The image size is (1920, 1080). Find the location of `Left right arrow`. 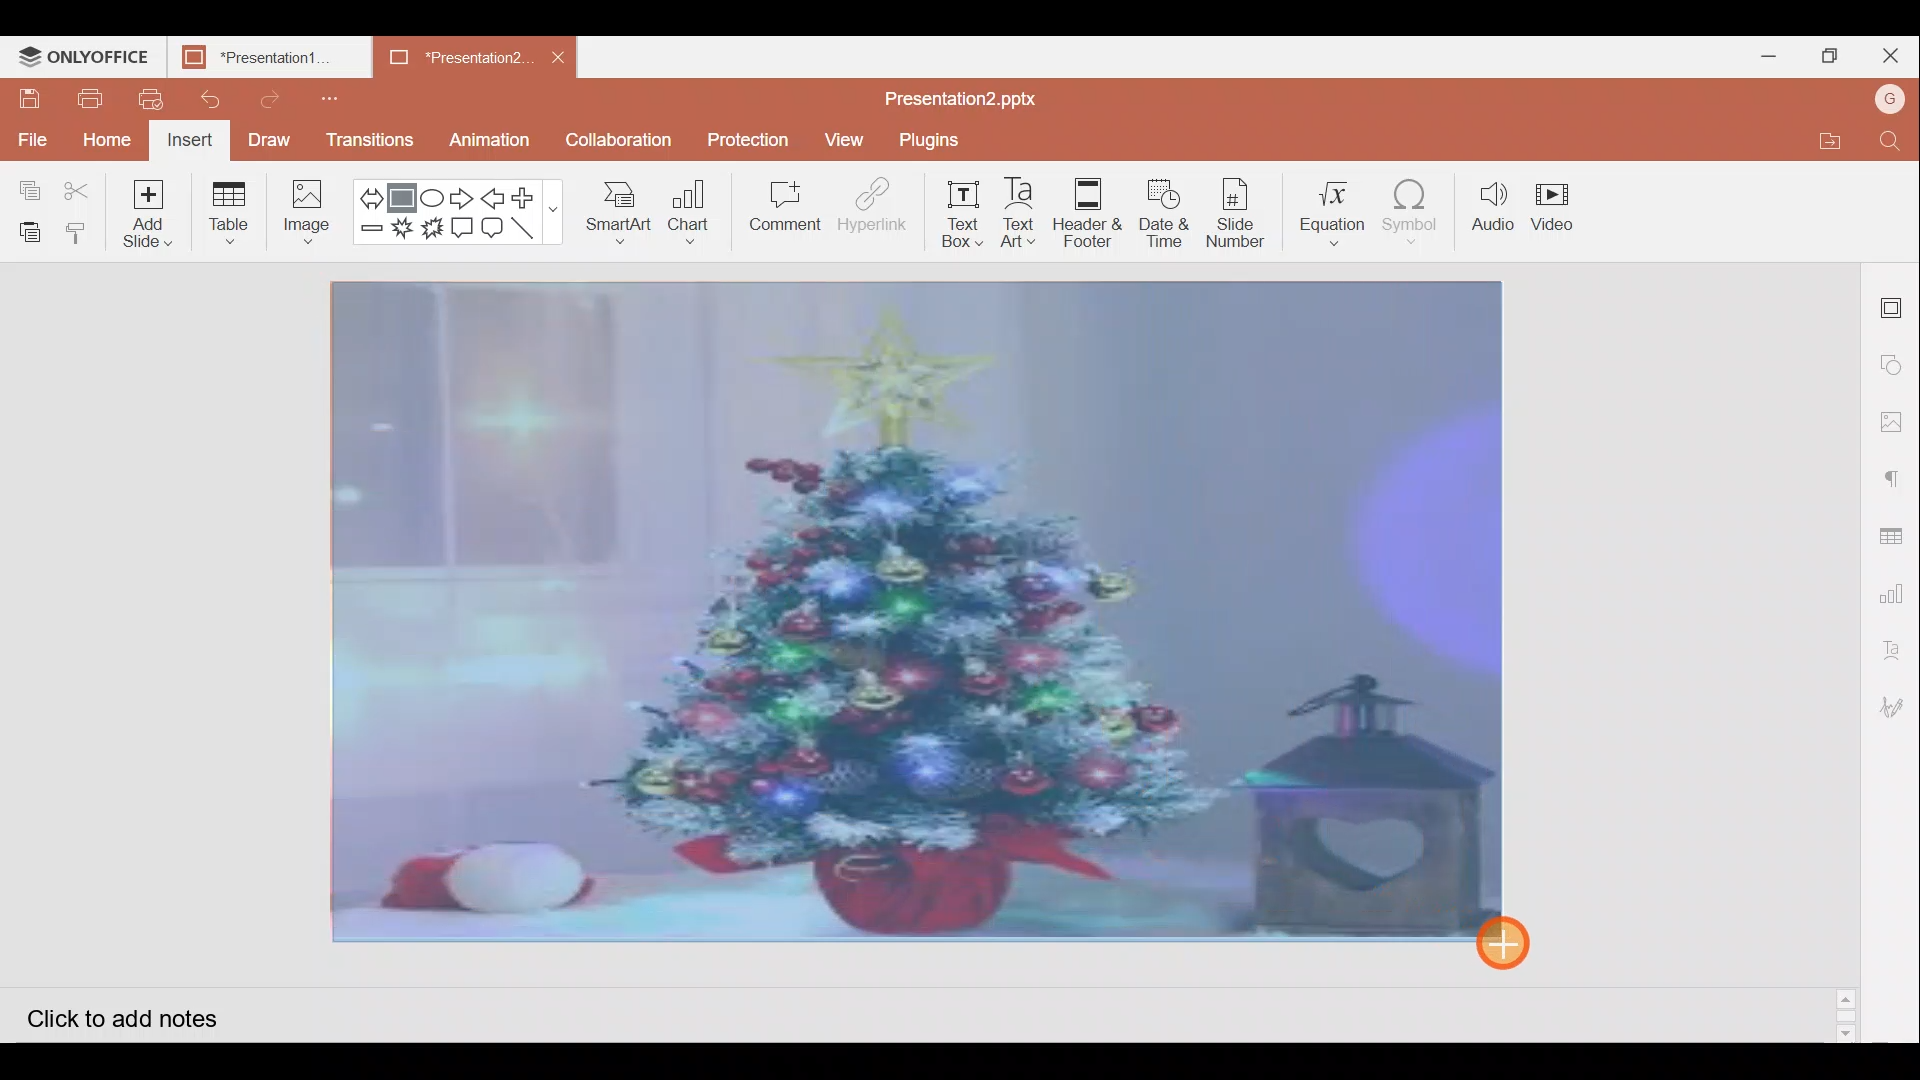

Left right arrow is located at coordinates (370, 192).